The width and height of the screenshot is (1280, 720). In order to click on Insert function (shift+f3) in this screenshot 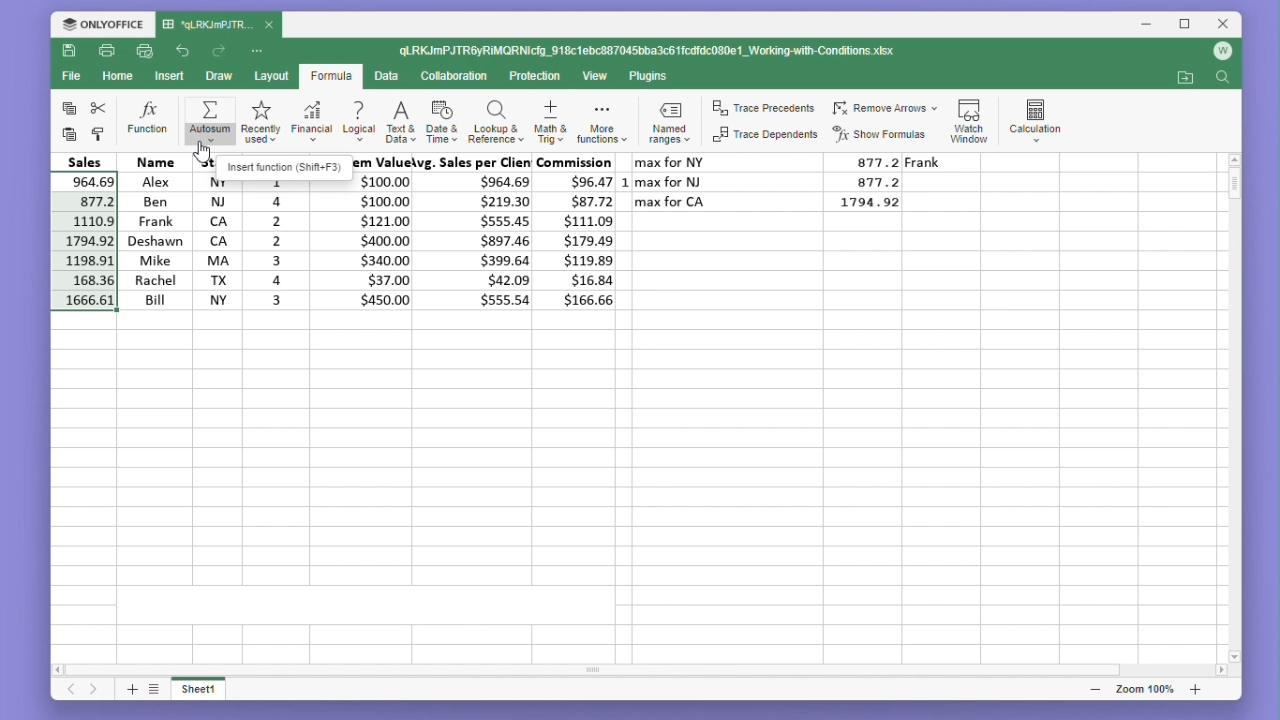, I will do `click(285, 167)`.